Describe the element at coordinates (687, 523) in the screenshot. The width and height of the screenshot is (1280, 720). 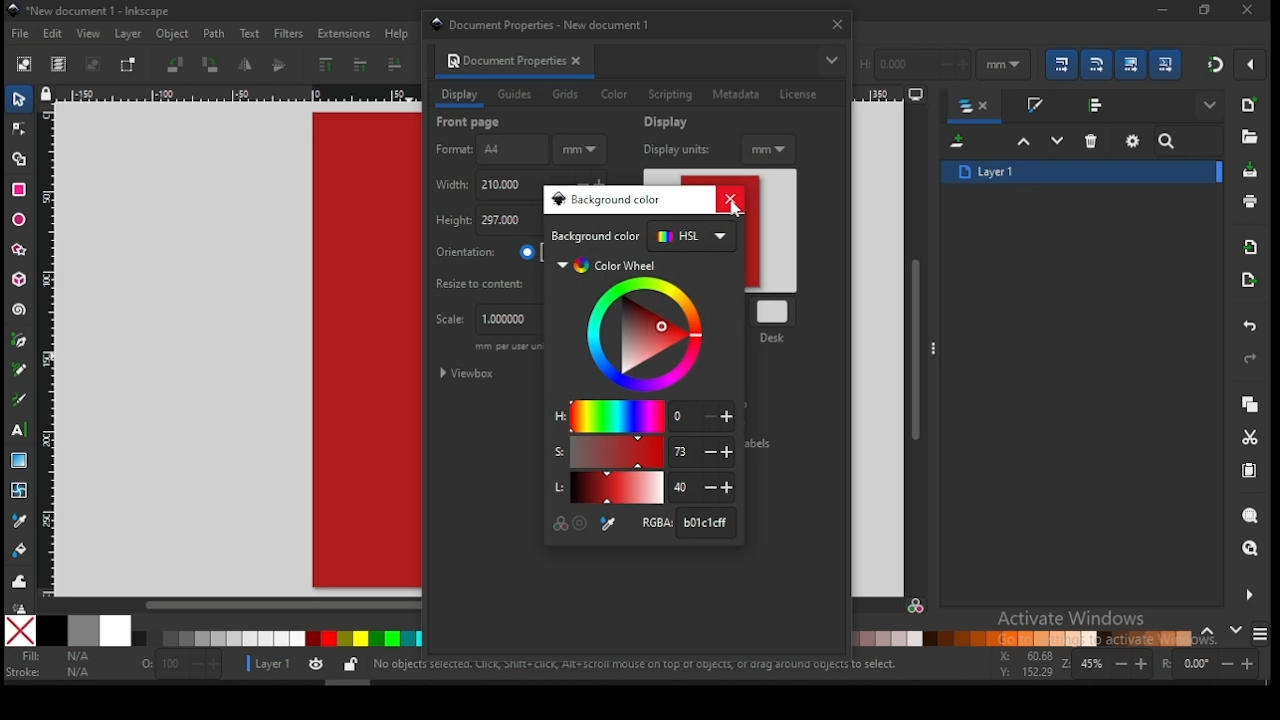
I see `selected color code` at that location.